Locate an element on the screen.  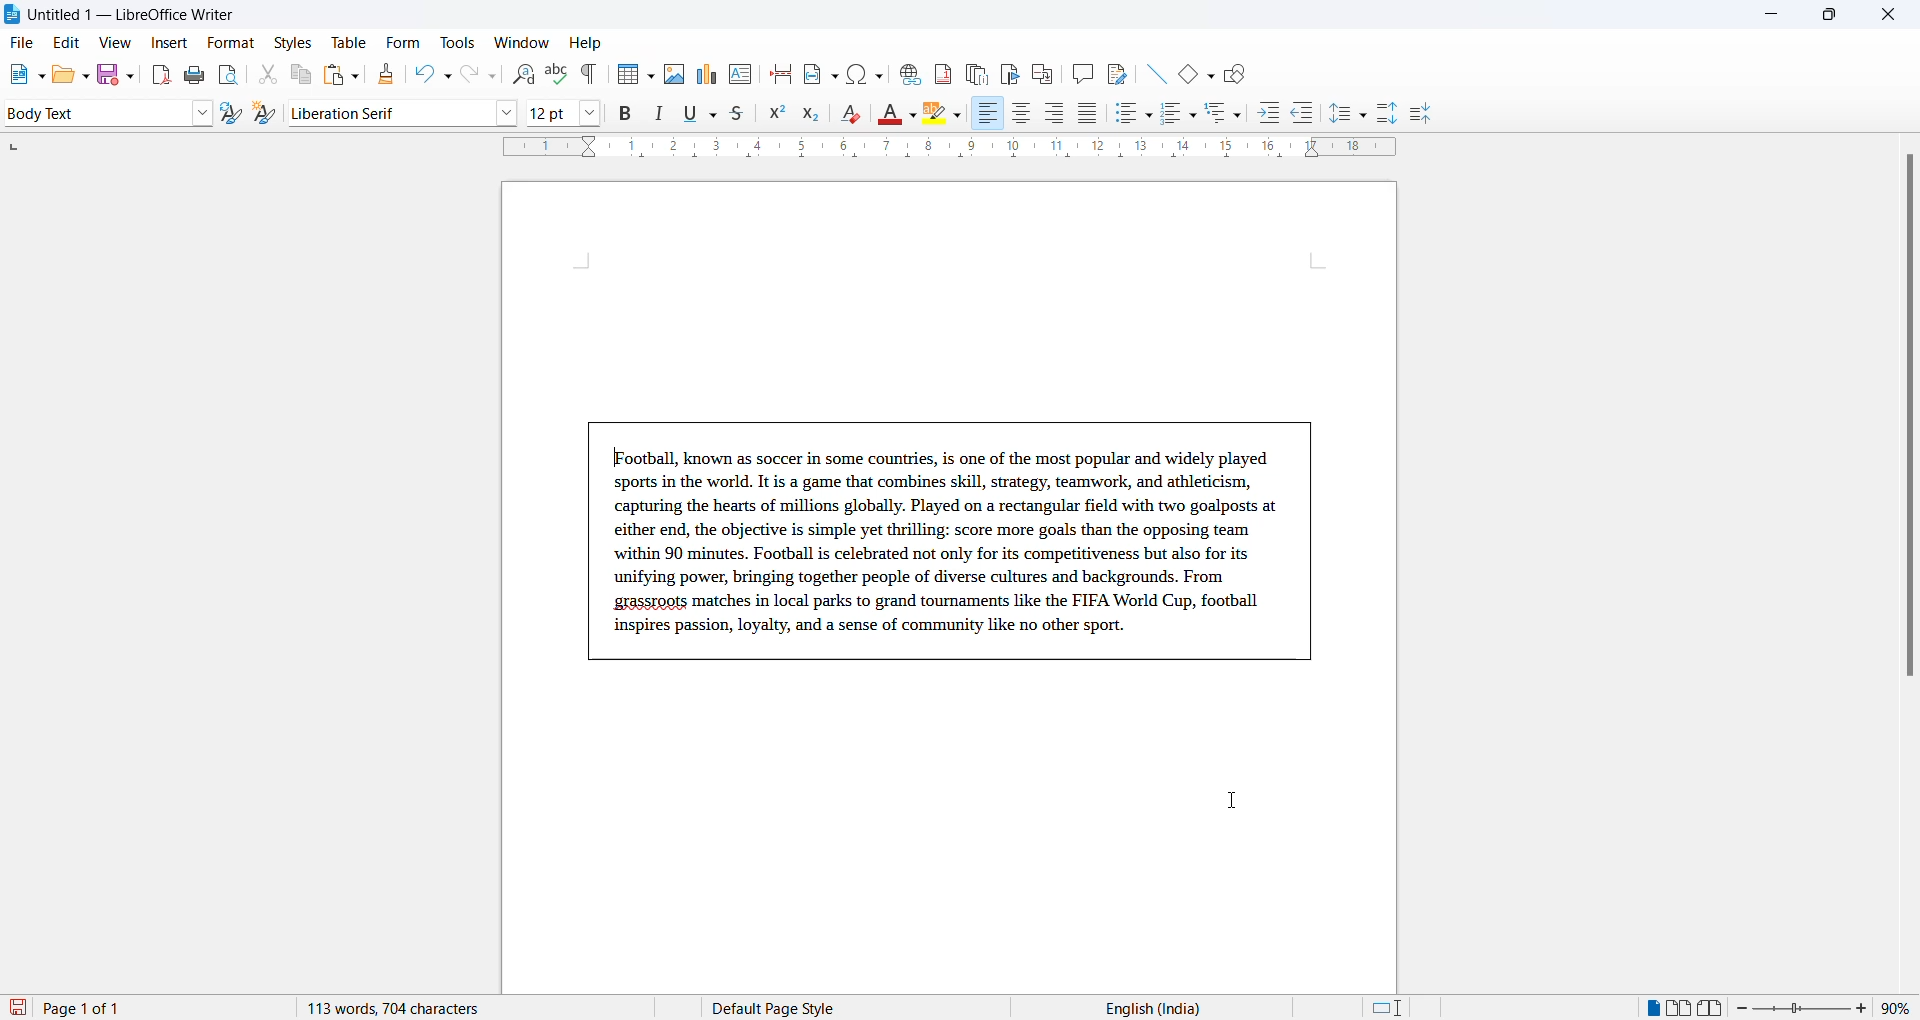
open is located at coordinates (70, 74).